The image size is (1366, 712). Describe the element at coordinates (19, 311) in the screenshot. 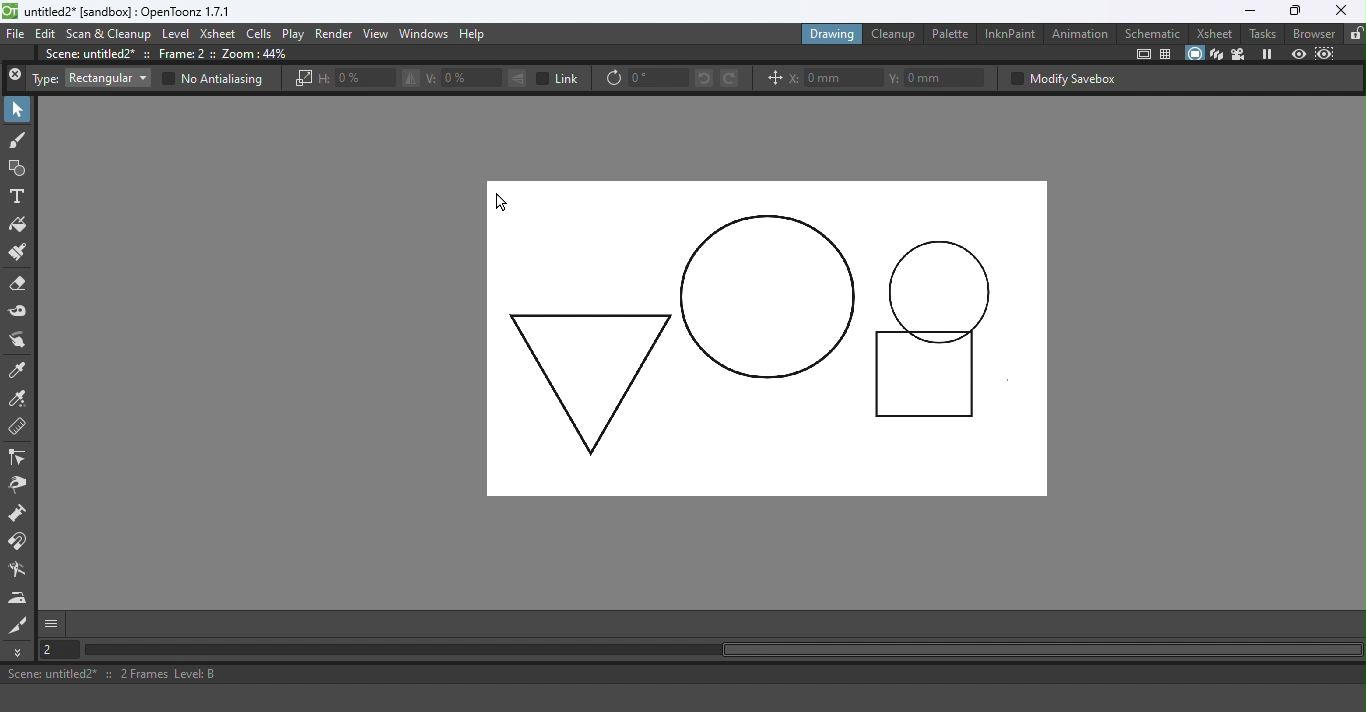

I see `Tape tool` at that location.